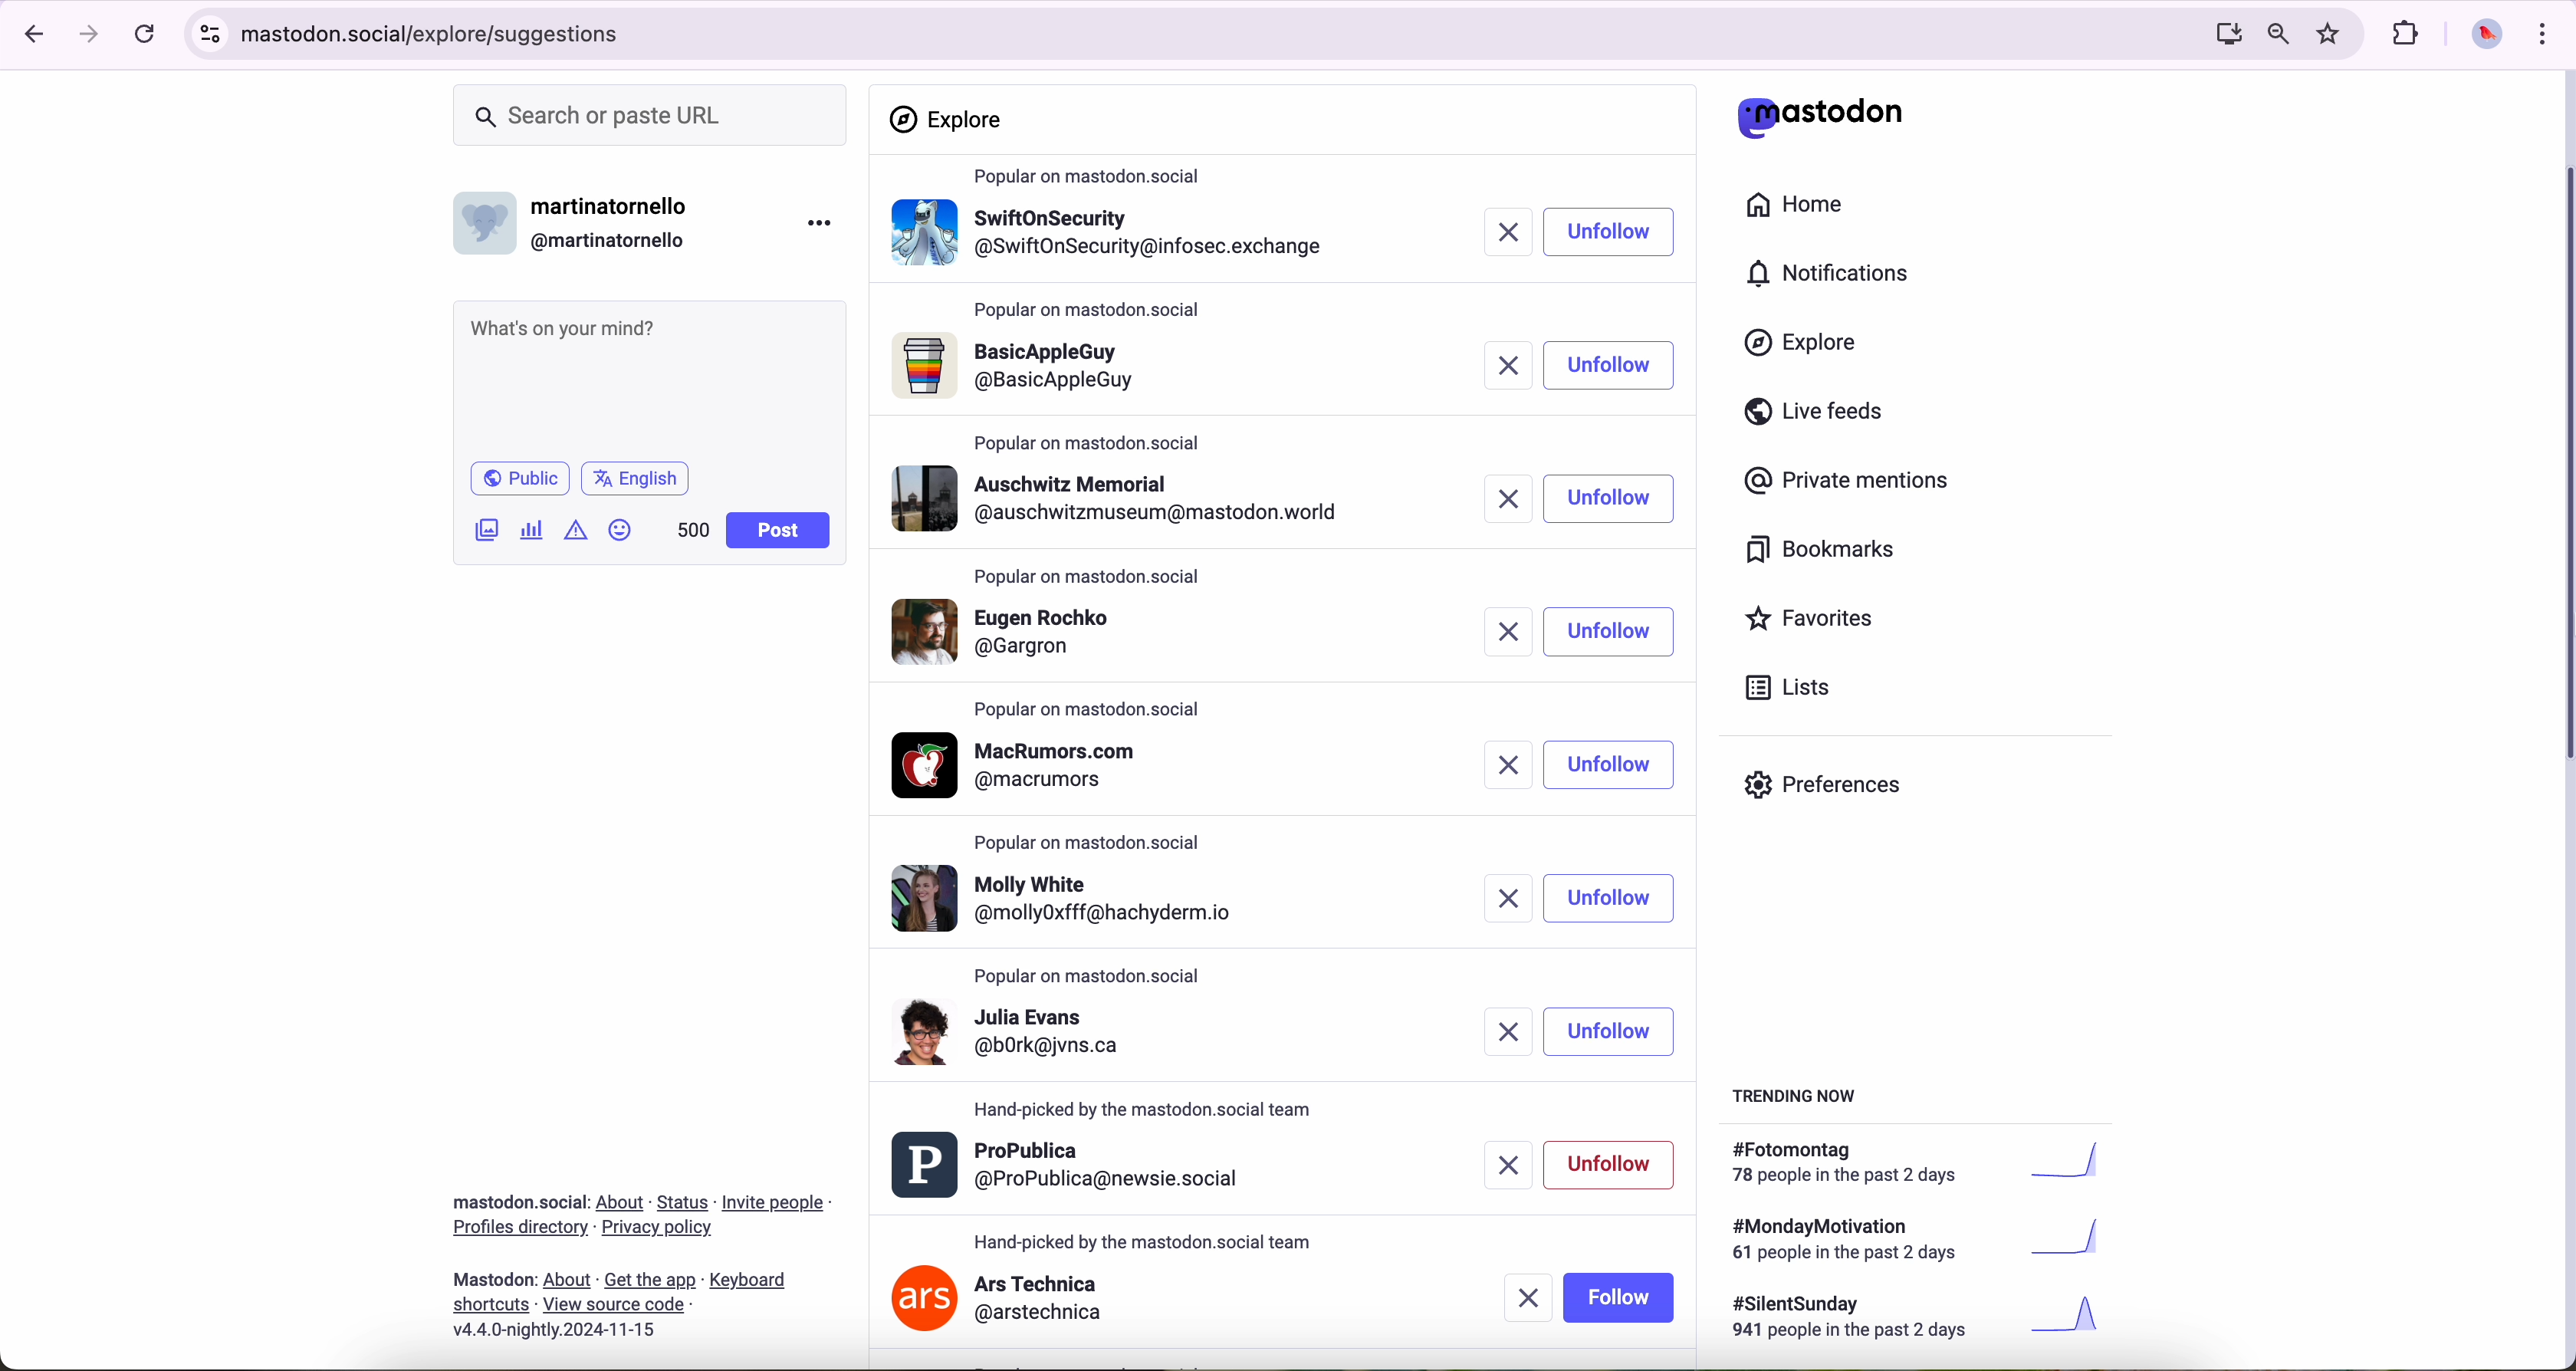 Image resolution: width=2576 pixels, height=1371 pixels. Describe the element at coordinates (1806, 352) in the screenshot. I see `click on explore button` at that location.